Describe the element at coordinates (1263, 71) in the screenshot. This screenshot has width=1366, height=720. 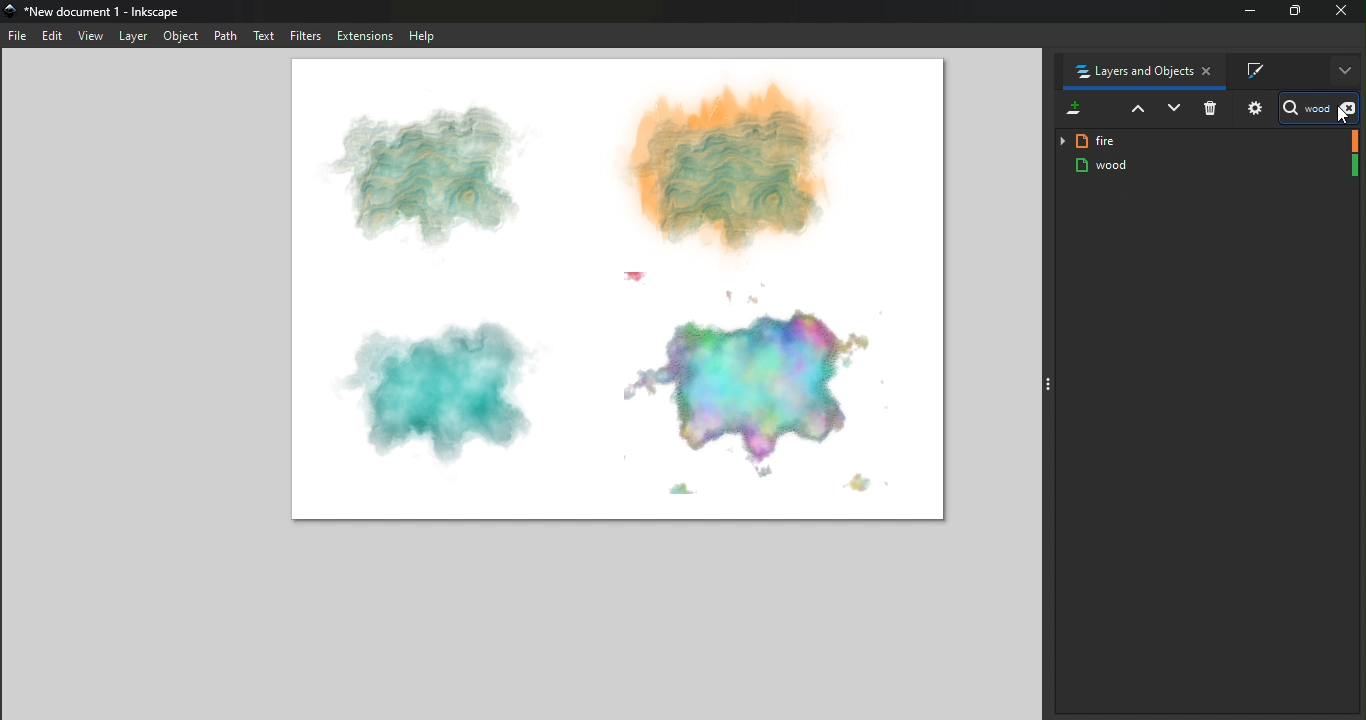
I see `Fill and stroke` at that location.